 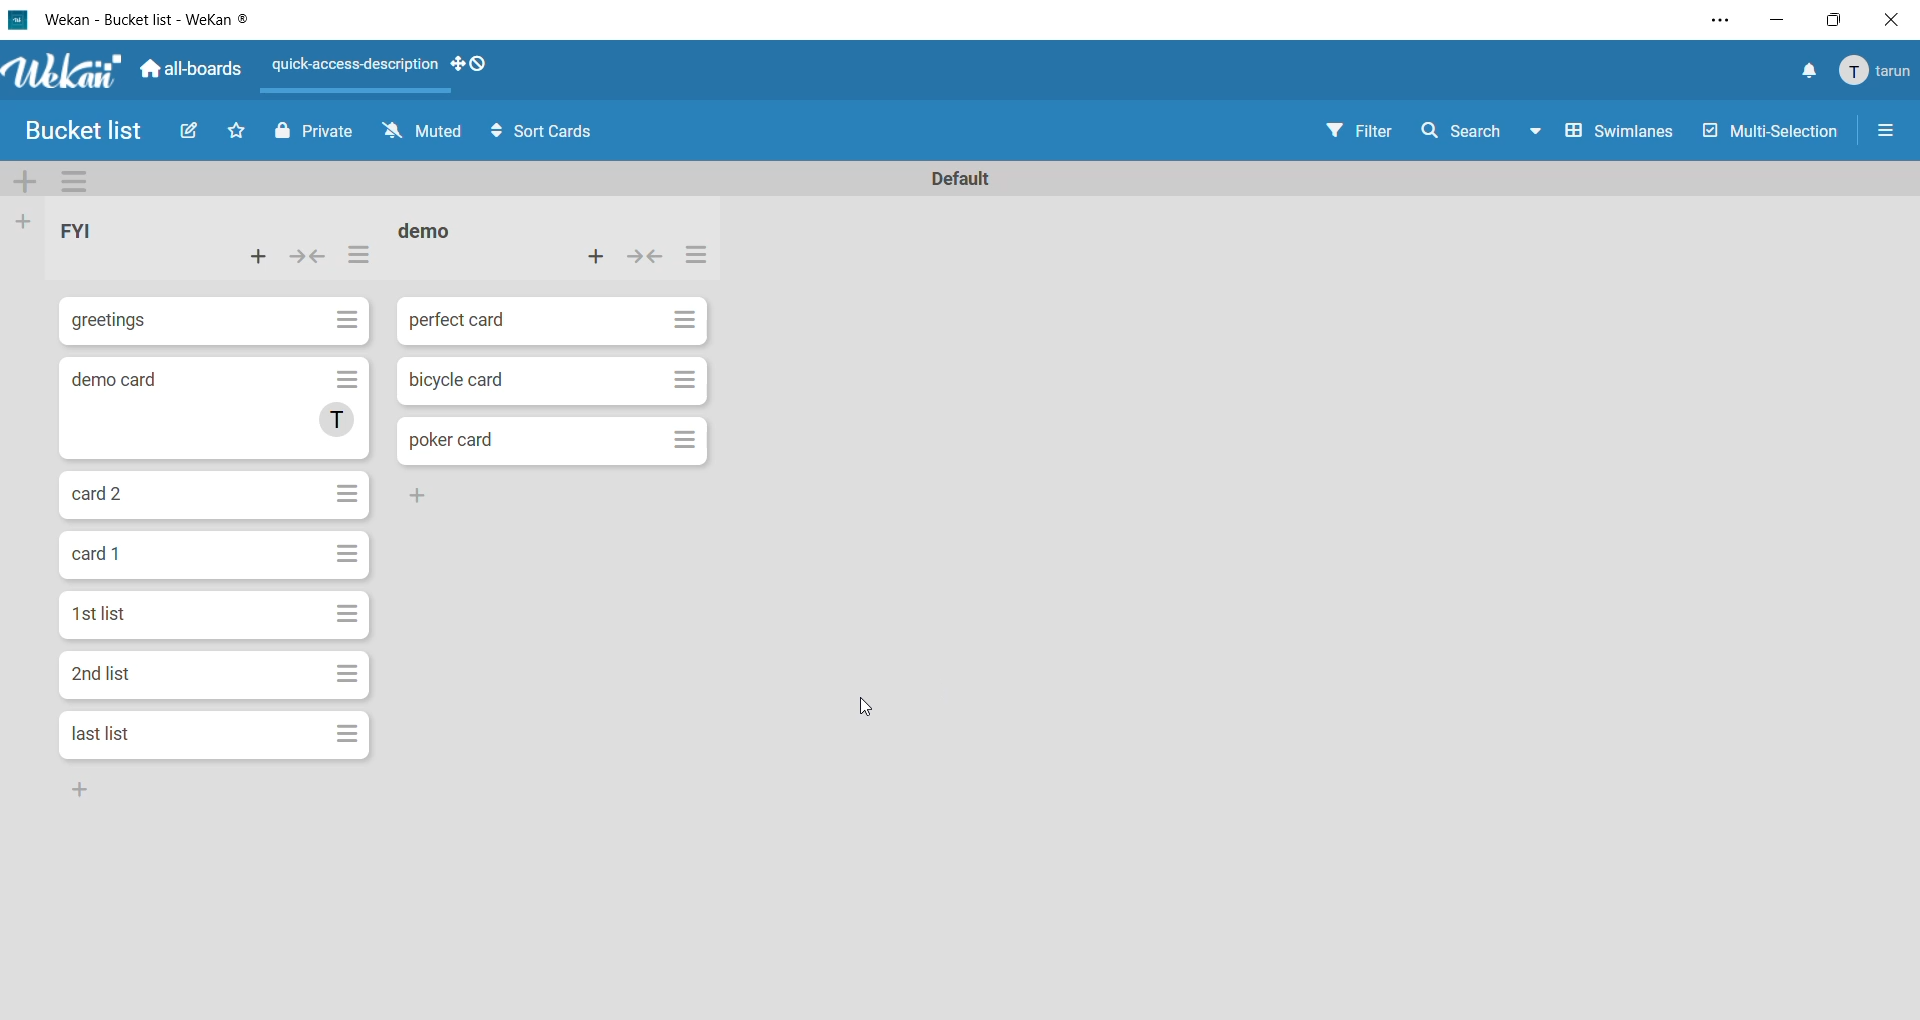 I want to click on sort cards, so click(x=547, y=133).